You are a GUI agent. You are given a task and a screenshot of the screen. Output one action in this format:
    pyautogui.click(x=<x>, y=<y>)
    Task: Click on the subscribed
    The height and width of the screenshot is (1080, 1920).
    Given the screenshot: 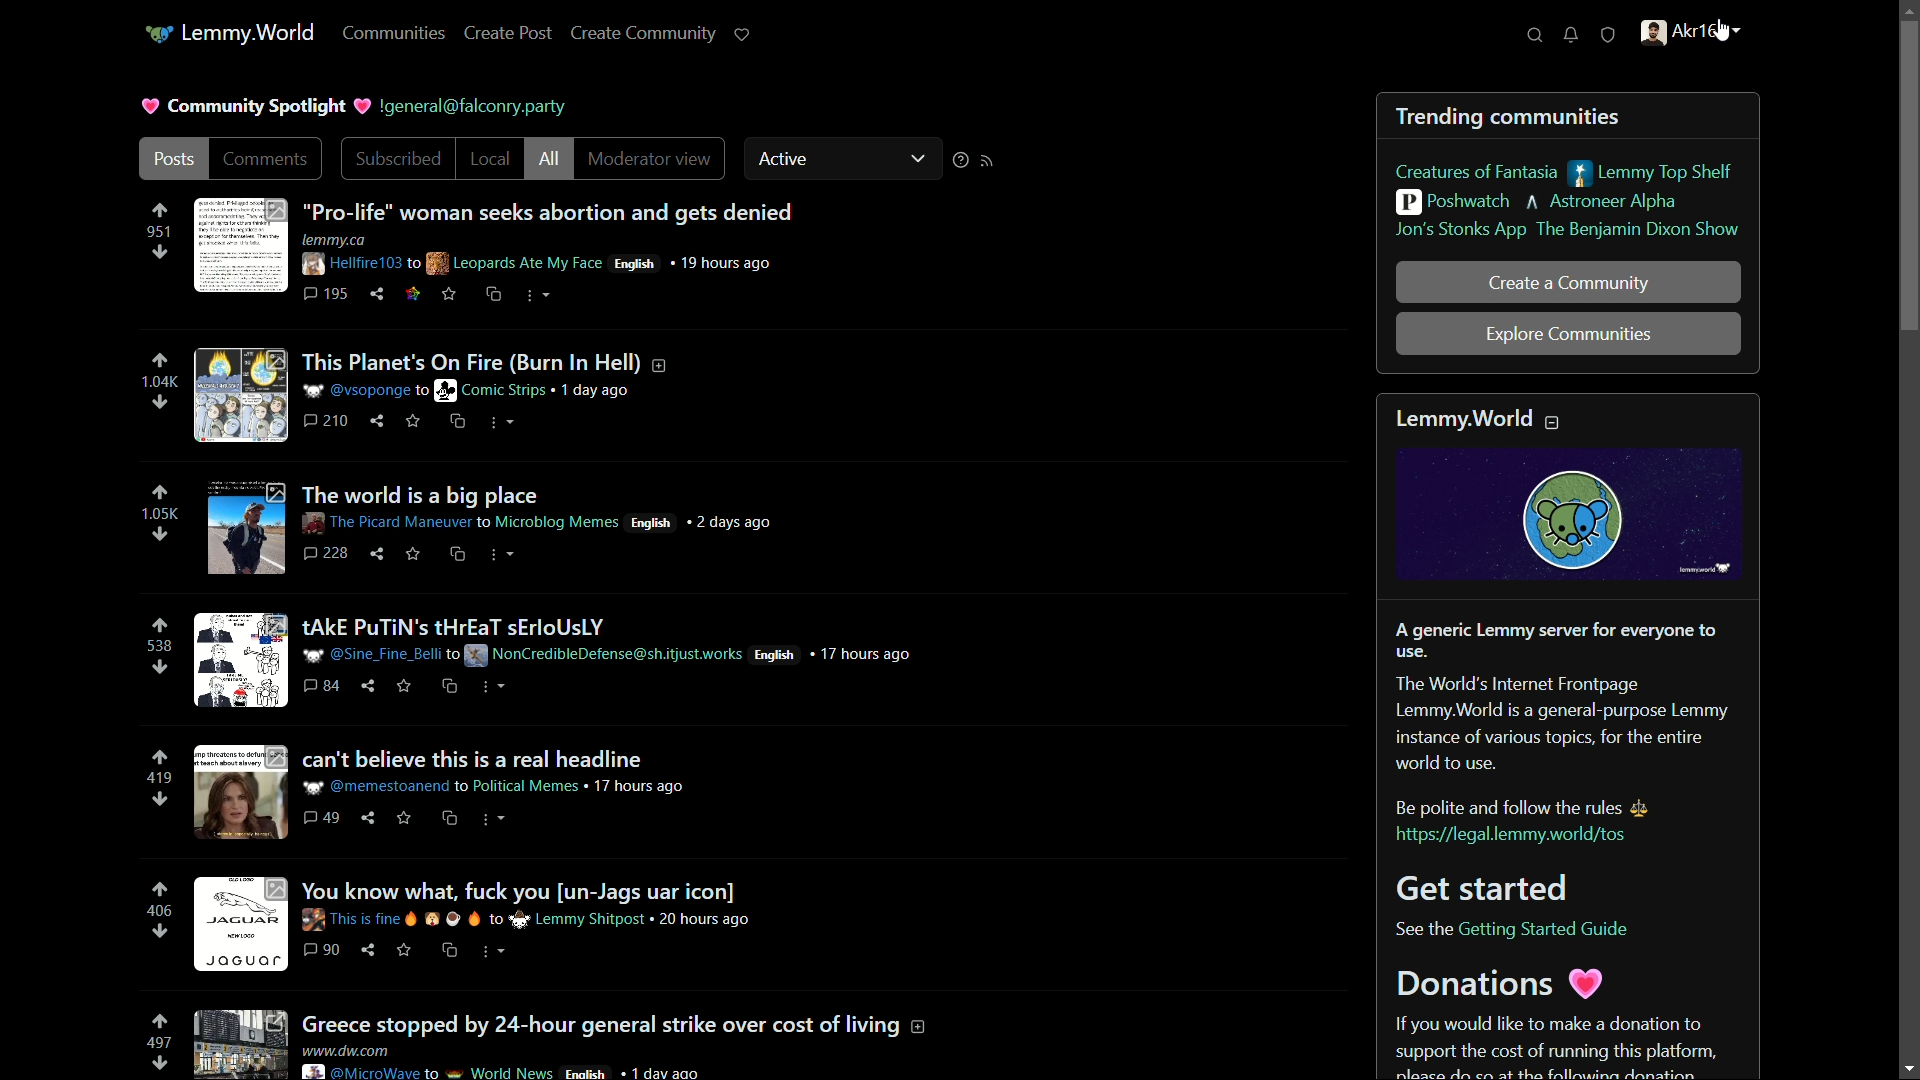 What is the action you would take?
    pyautogui.click(x=398, y=157)
    